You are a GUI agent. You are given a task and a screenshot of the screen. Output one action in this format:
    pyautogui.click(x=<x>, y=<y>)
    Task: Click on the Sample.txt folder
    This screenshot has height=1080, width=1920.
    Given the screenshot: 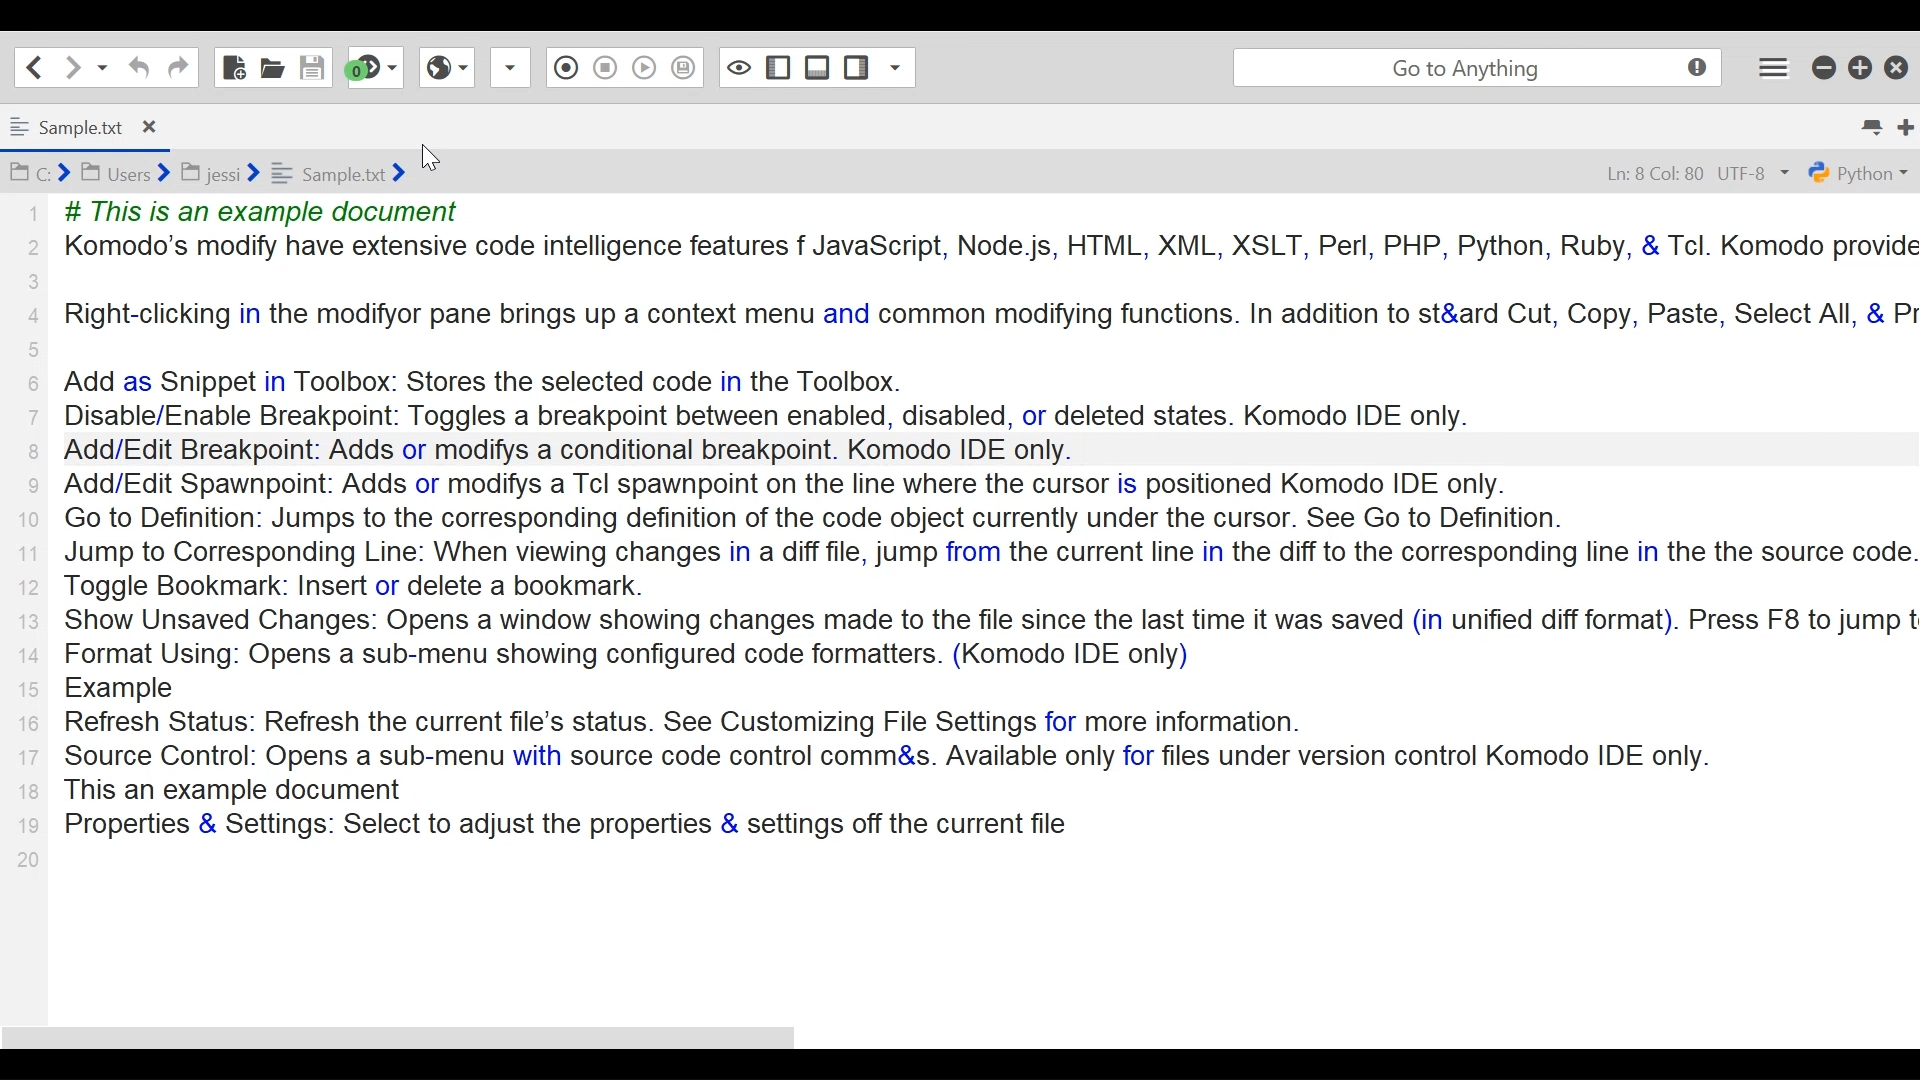 What is the action you would take?
    pyautogui.click(x=336, y=170)
    